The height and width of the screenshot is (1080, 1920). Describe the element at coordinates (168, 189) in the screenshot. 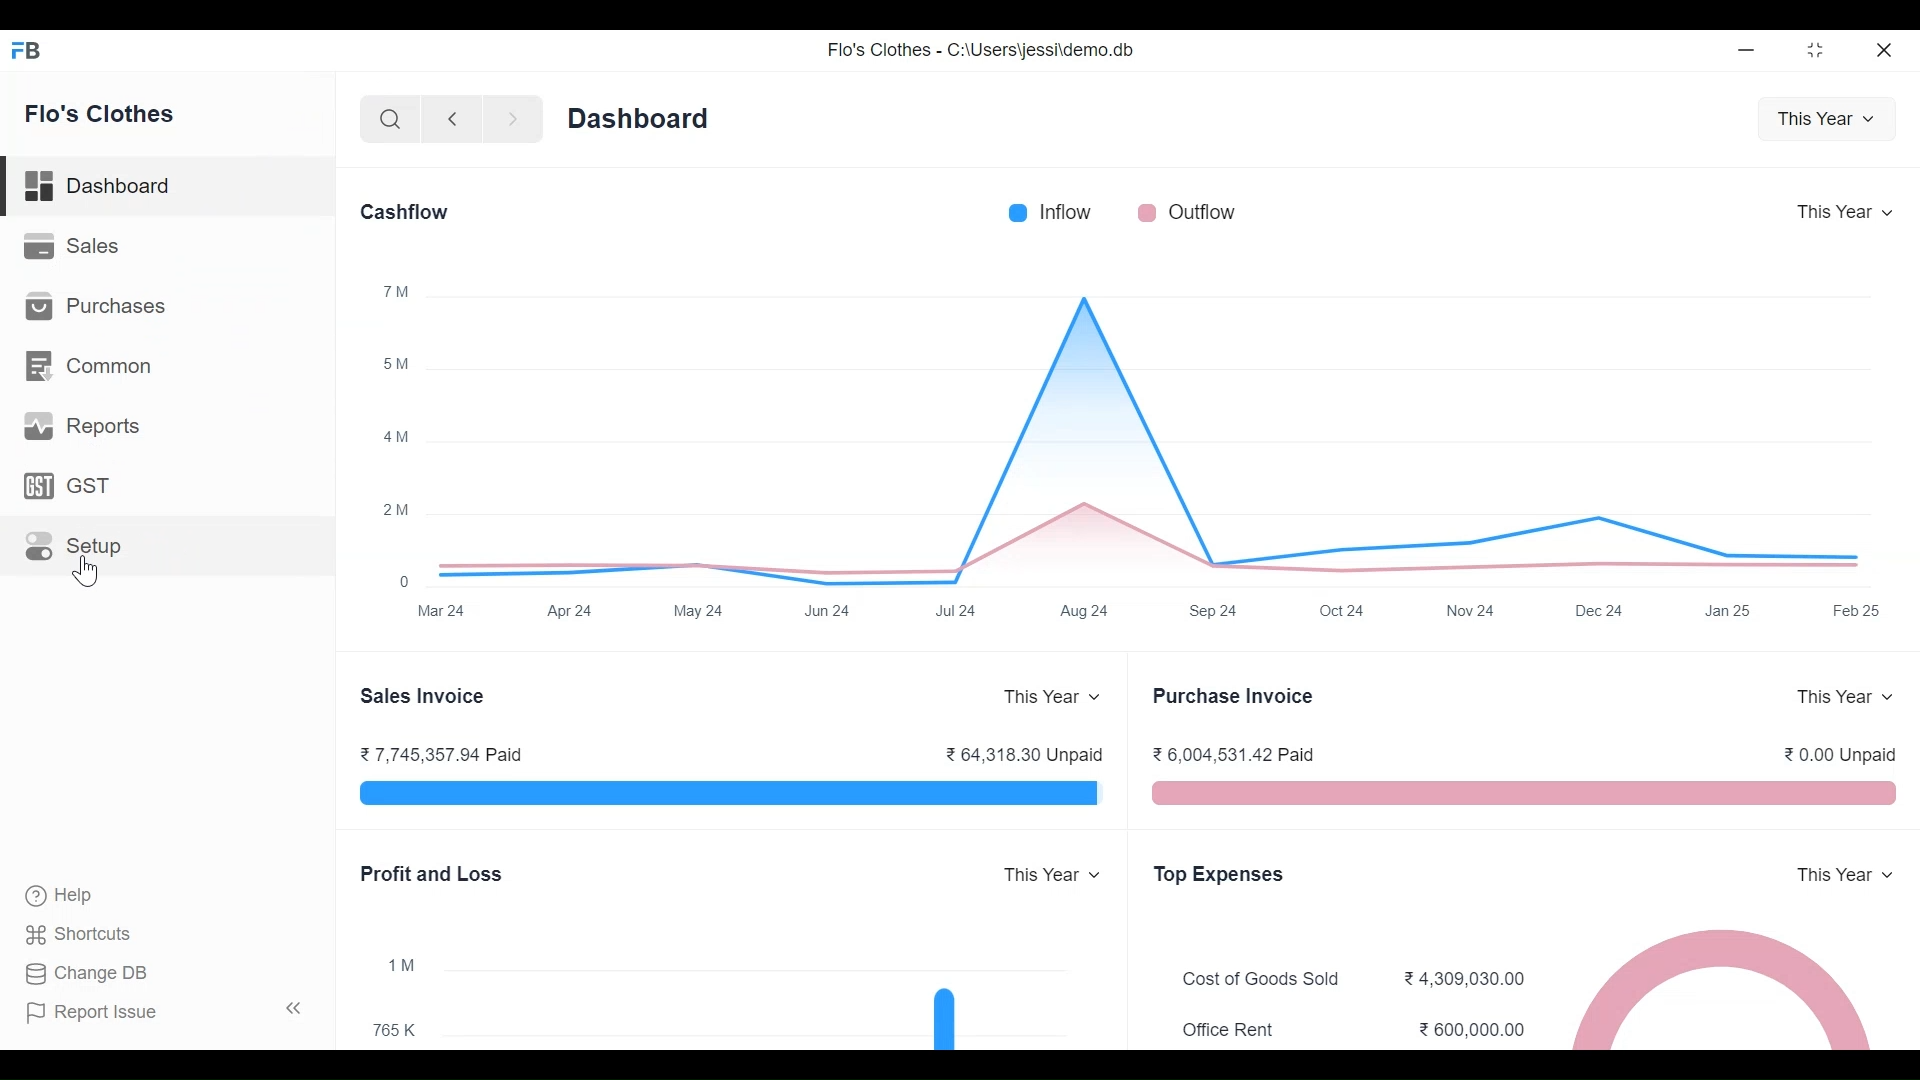

I see `Dashboard` at that location.